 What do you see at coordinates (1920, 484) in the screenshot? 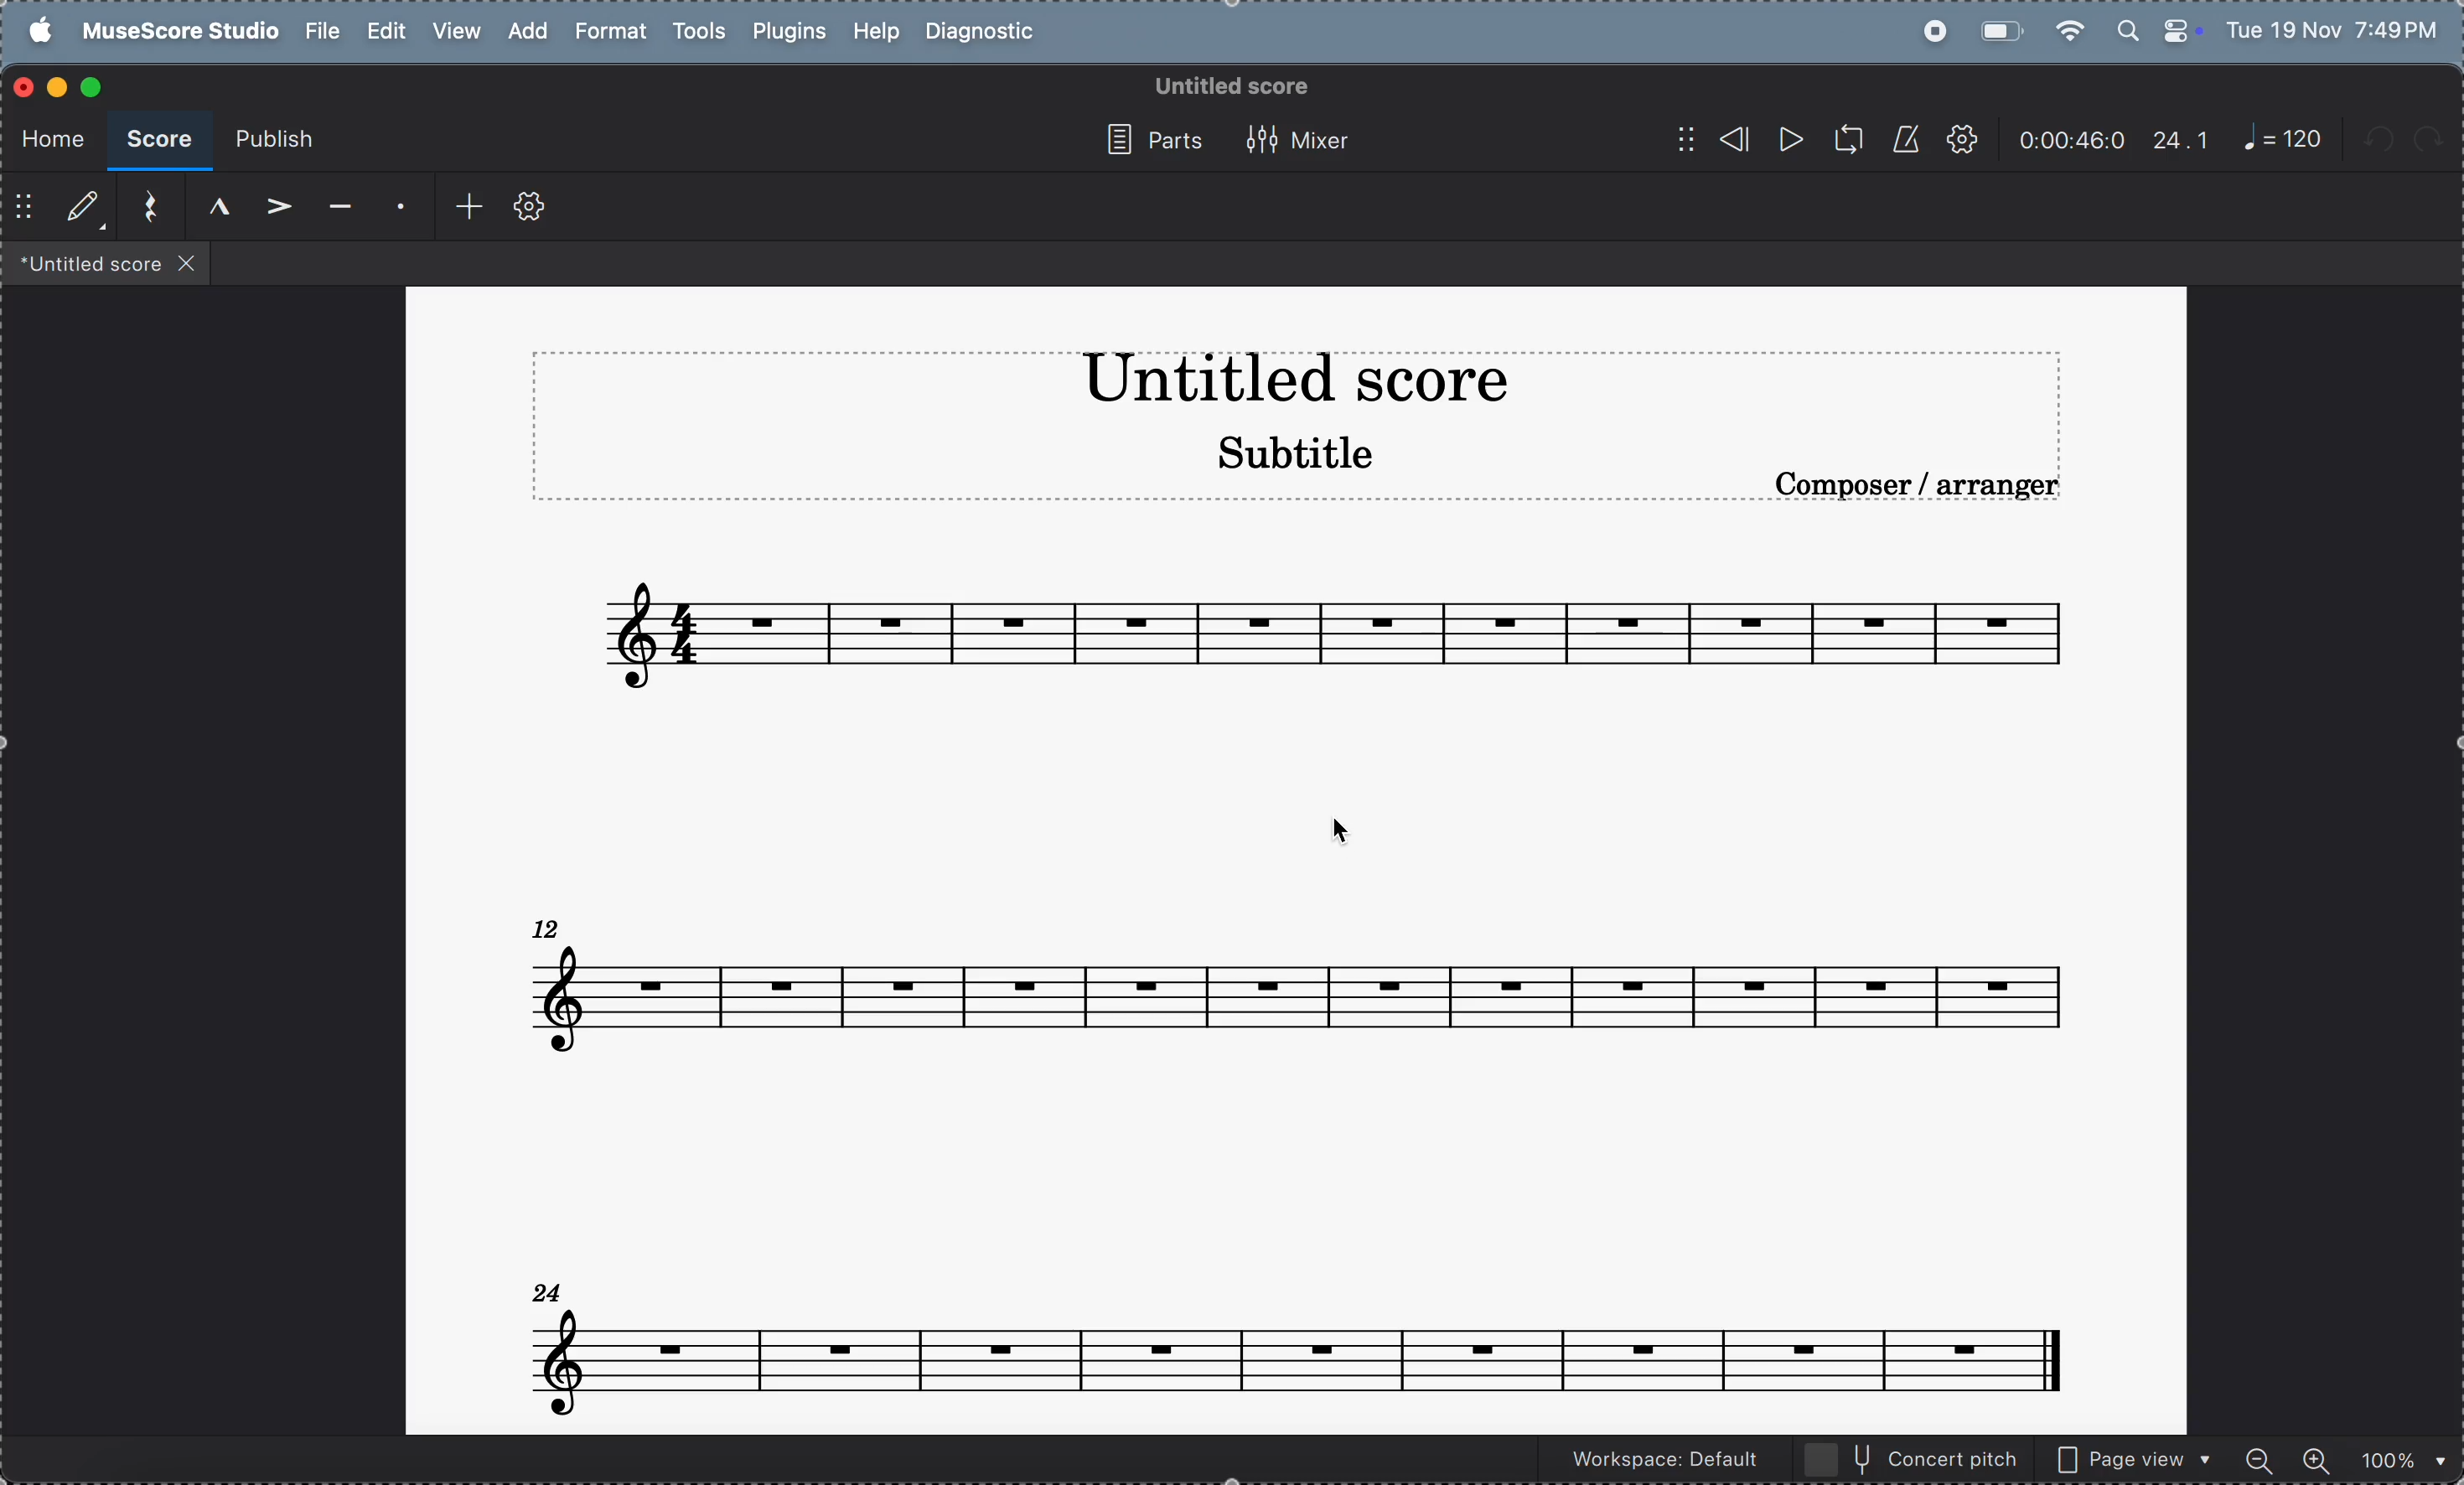
I see `composer` at bounding box center [1920, 484].